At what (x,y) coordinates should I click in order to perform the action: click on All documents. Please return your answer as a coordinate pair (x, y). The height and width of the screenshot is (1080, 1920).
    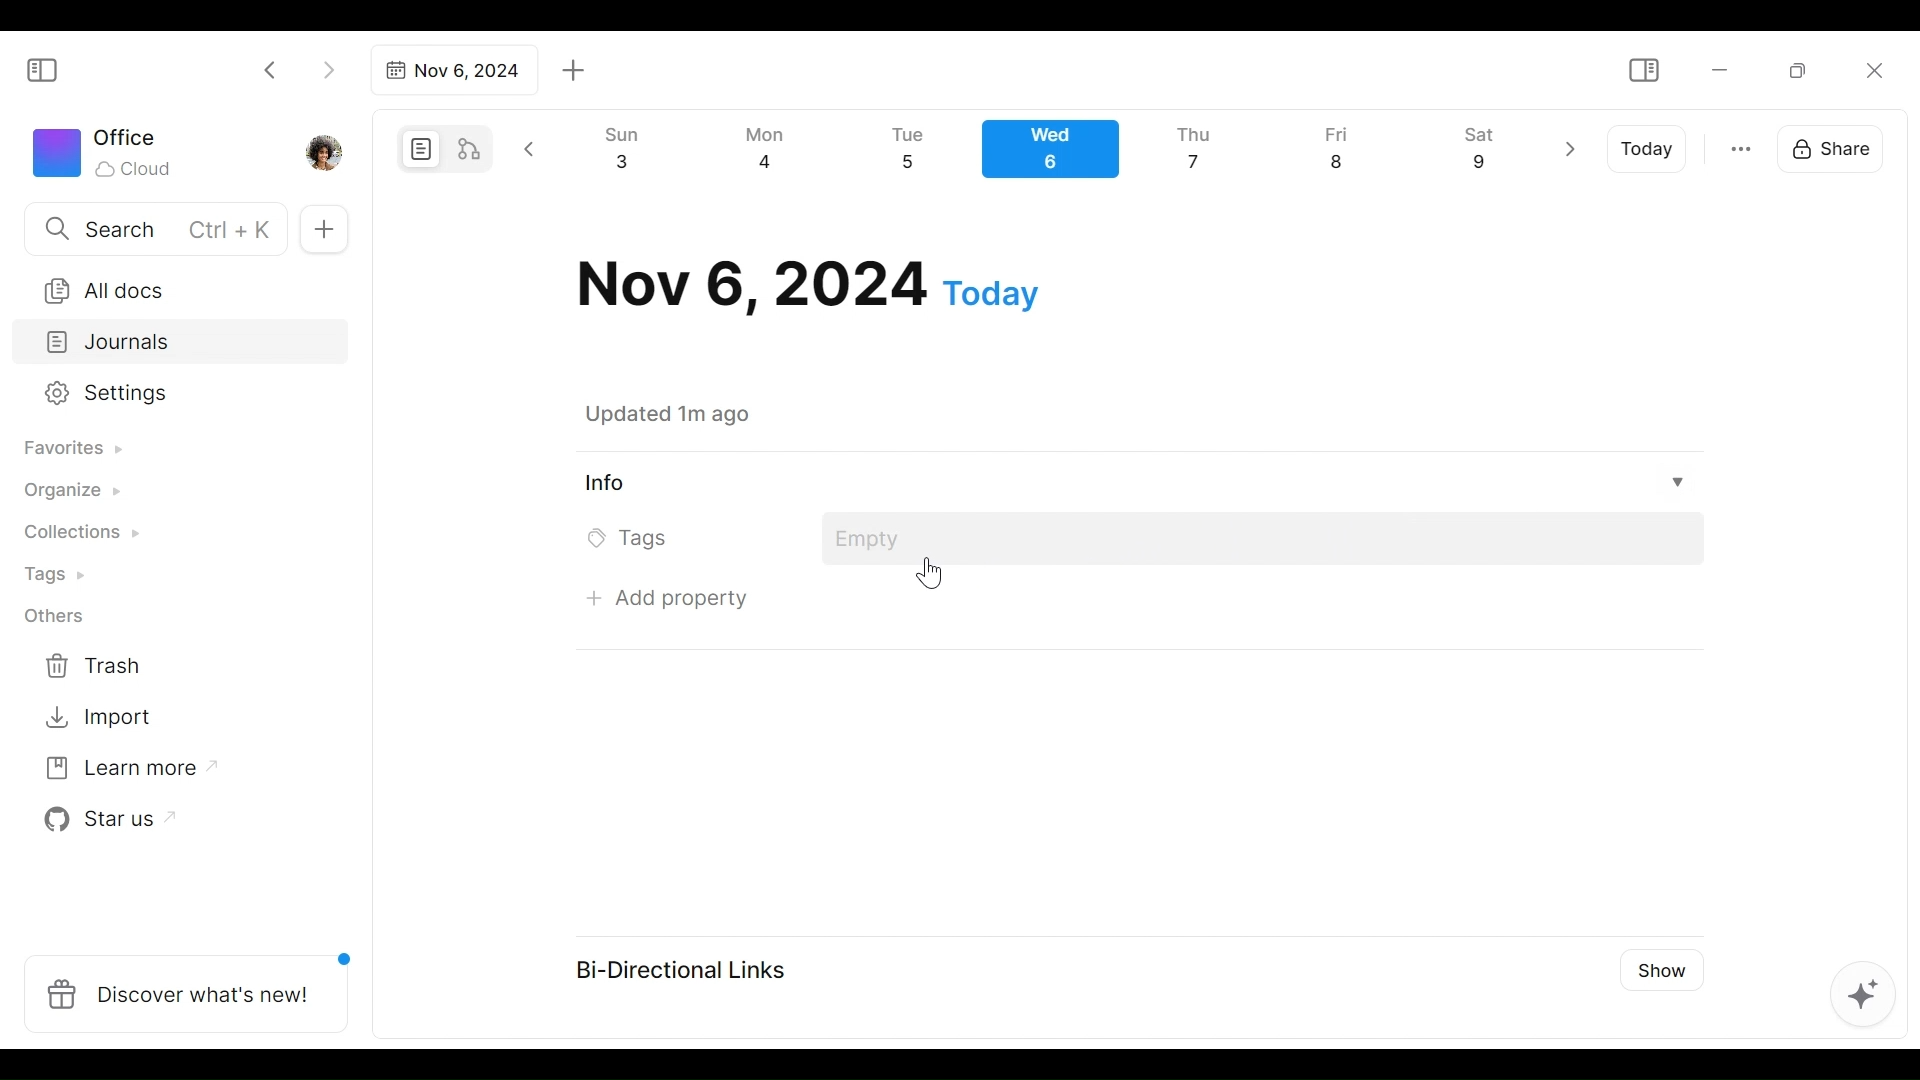
    Looking at the image, I should click on (173, 287).